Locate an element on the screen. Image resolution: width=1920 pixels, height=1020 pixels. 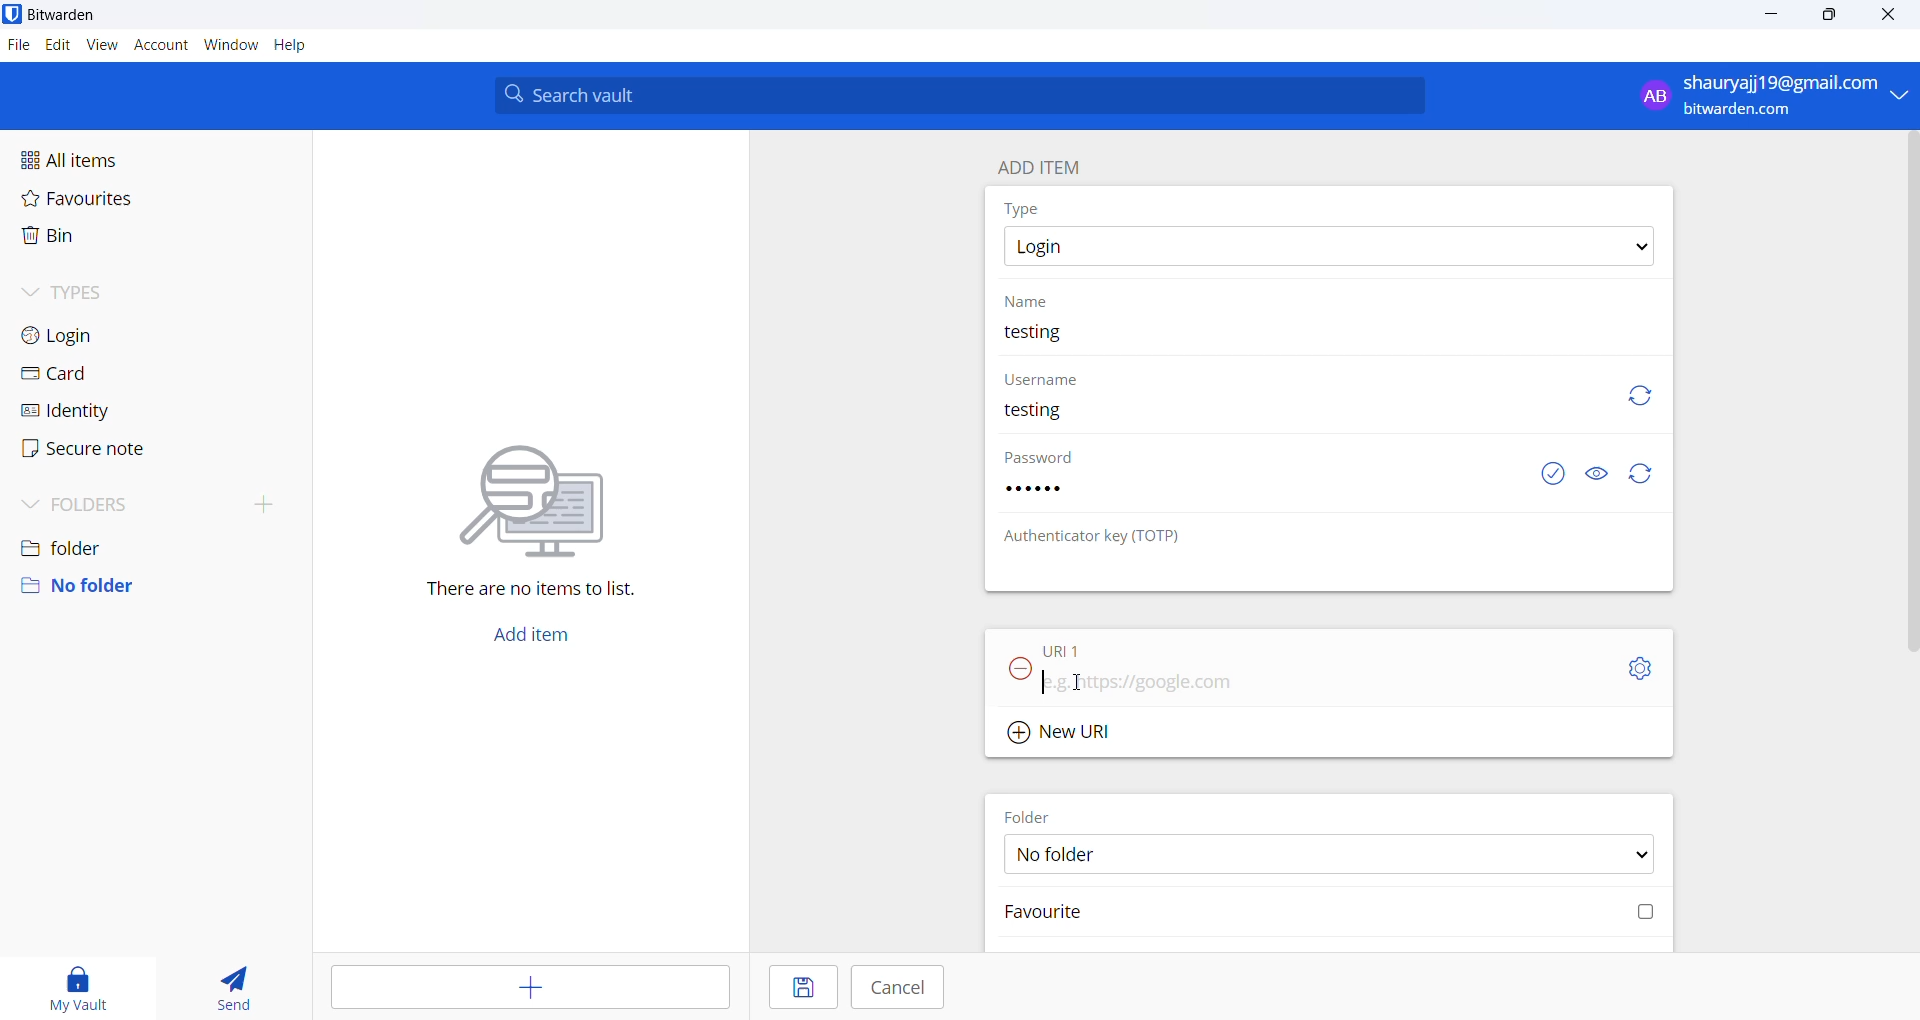
my vault is located at coordinates (79, 983).